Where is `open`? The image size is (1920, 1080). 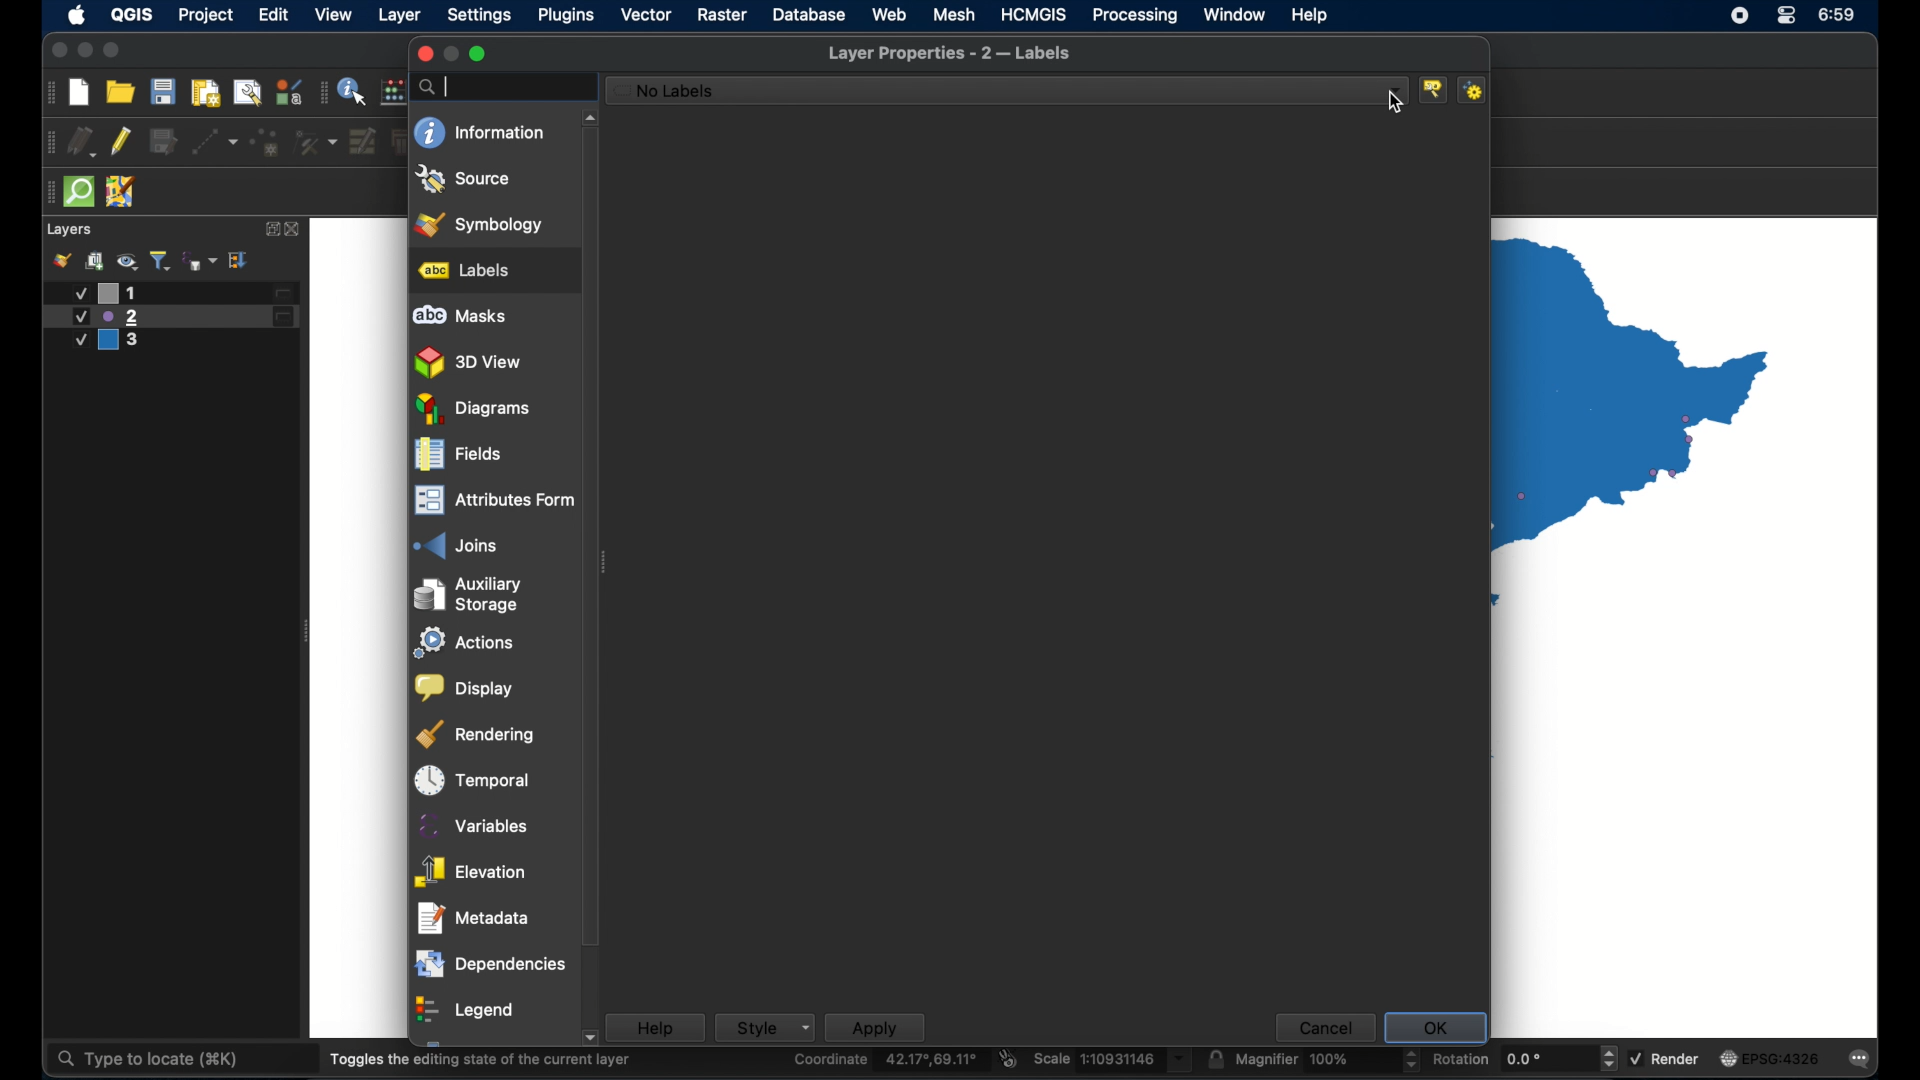 open is located at coordinates (120, 91).